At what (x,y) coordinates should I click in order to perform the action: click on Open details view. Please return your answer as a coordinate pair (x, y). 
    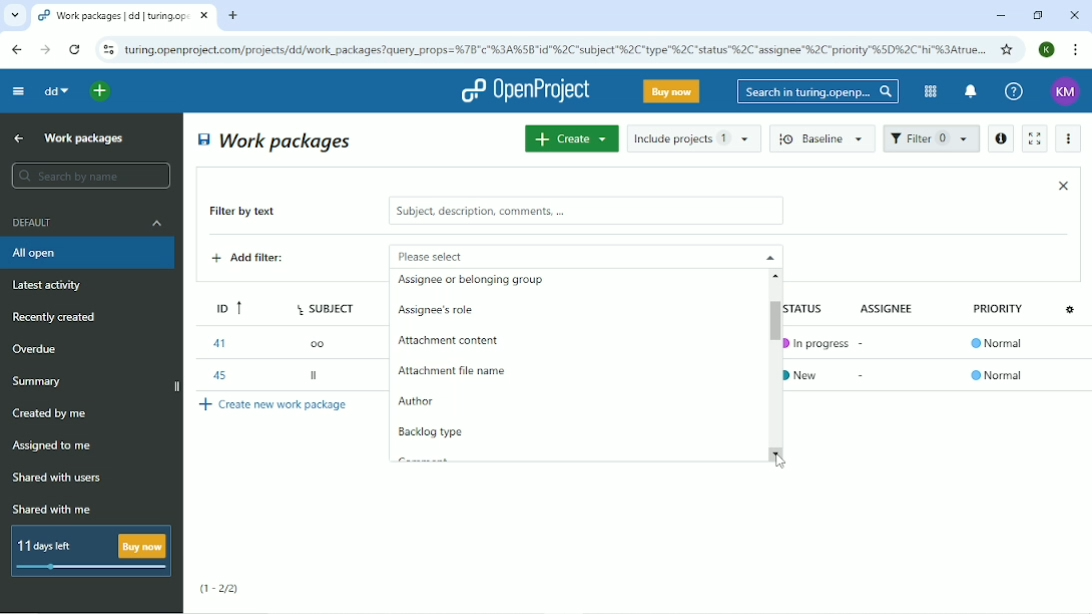
    Looking at the image, I should click on (1000, 139).